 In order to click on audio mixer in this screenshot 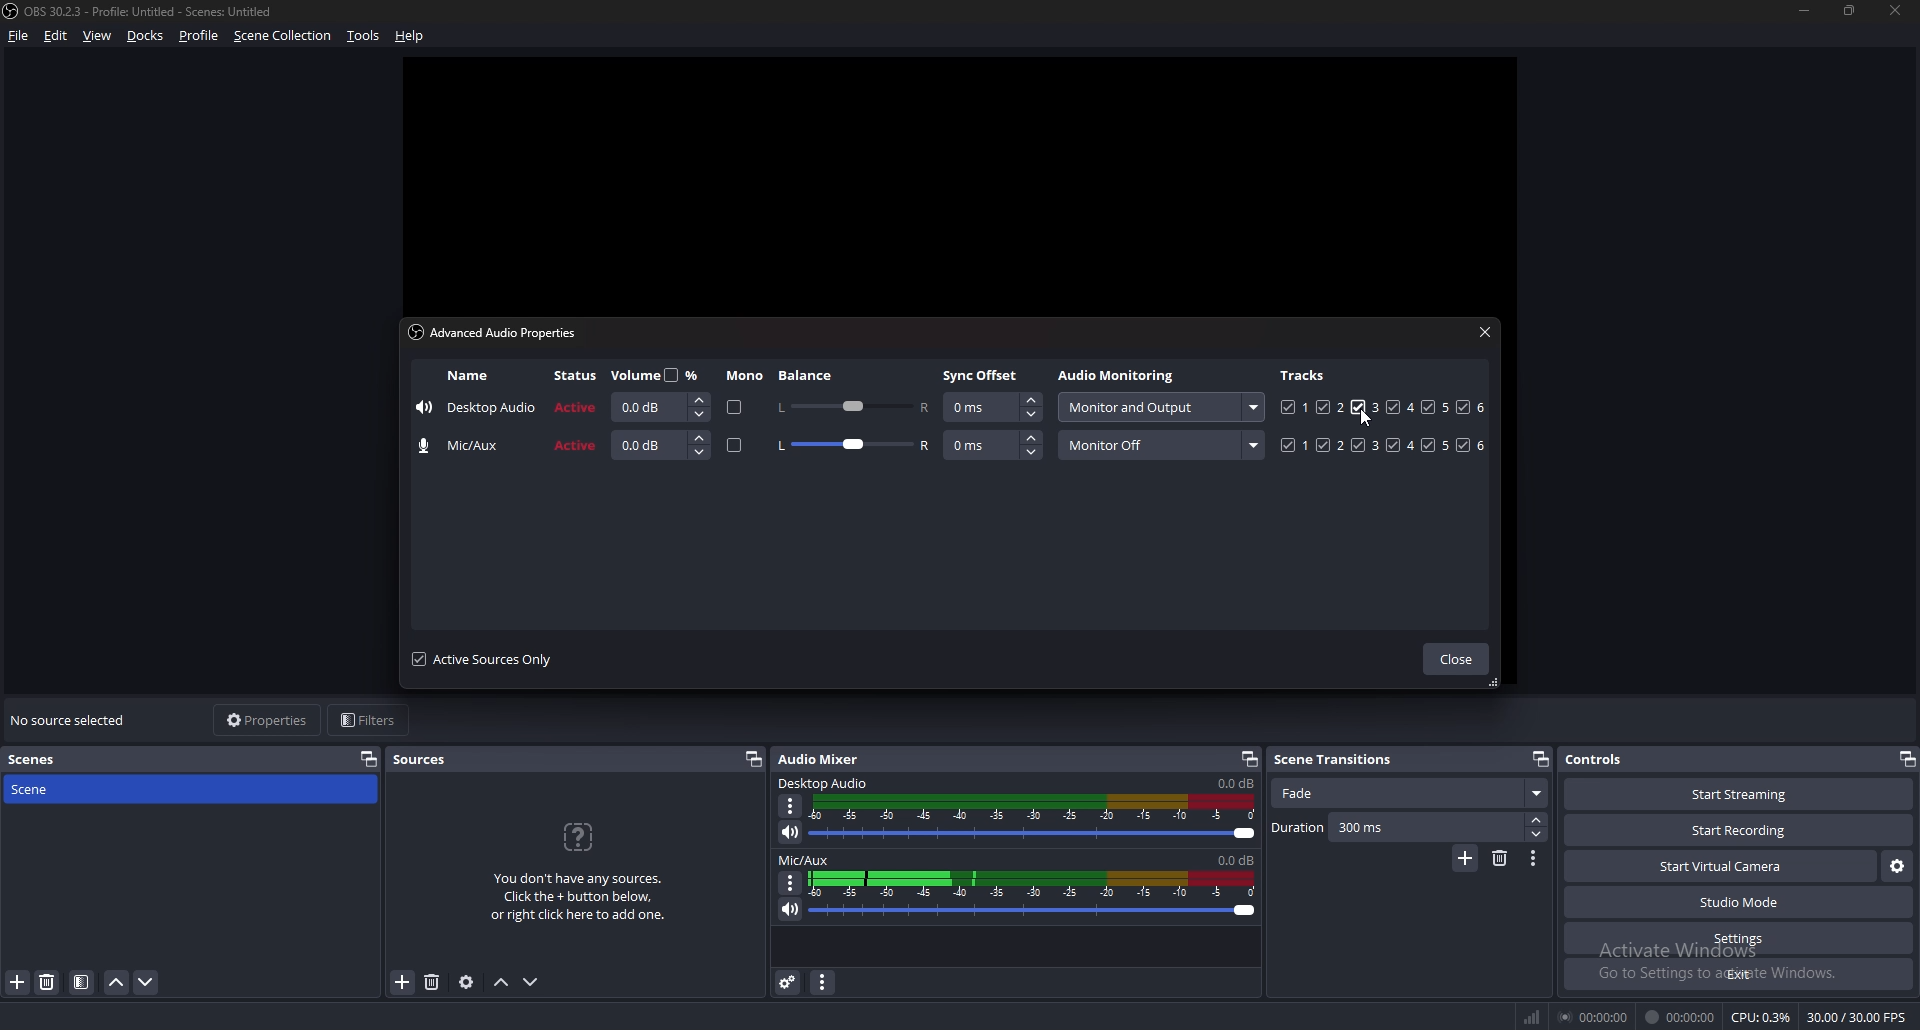, I will do `click(823, 759)`.